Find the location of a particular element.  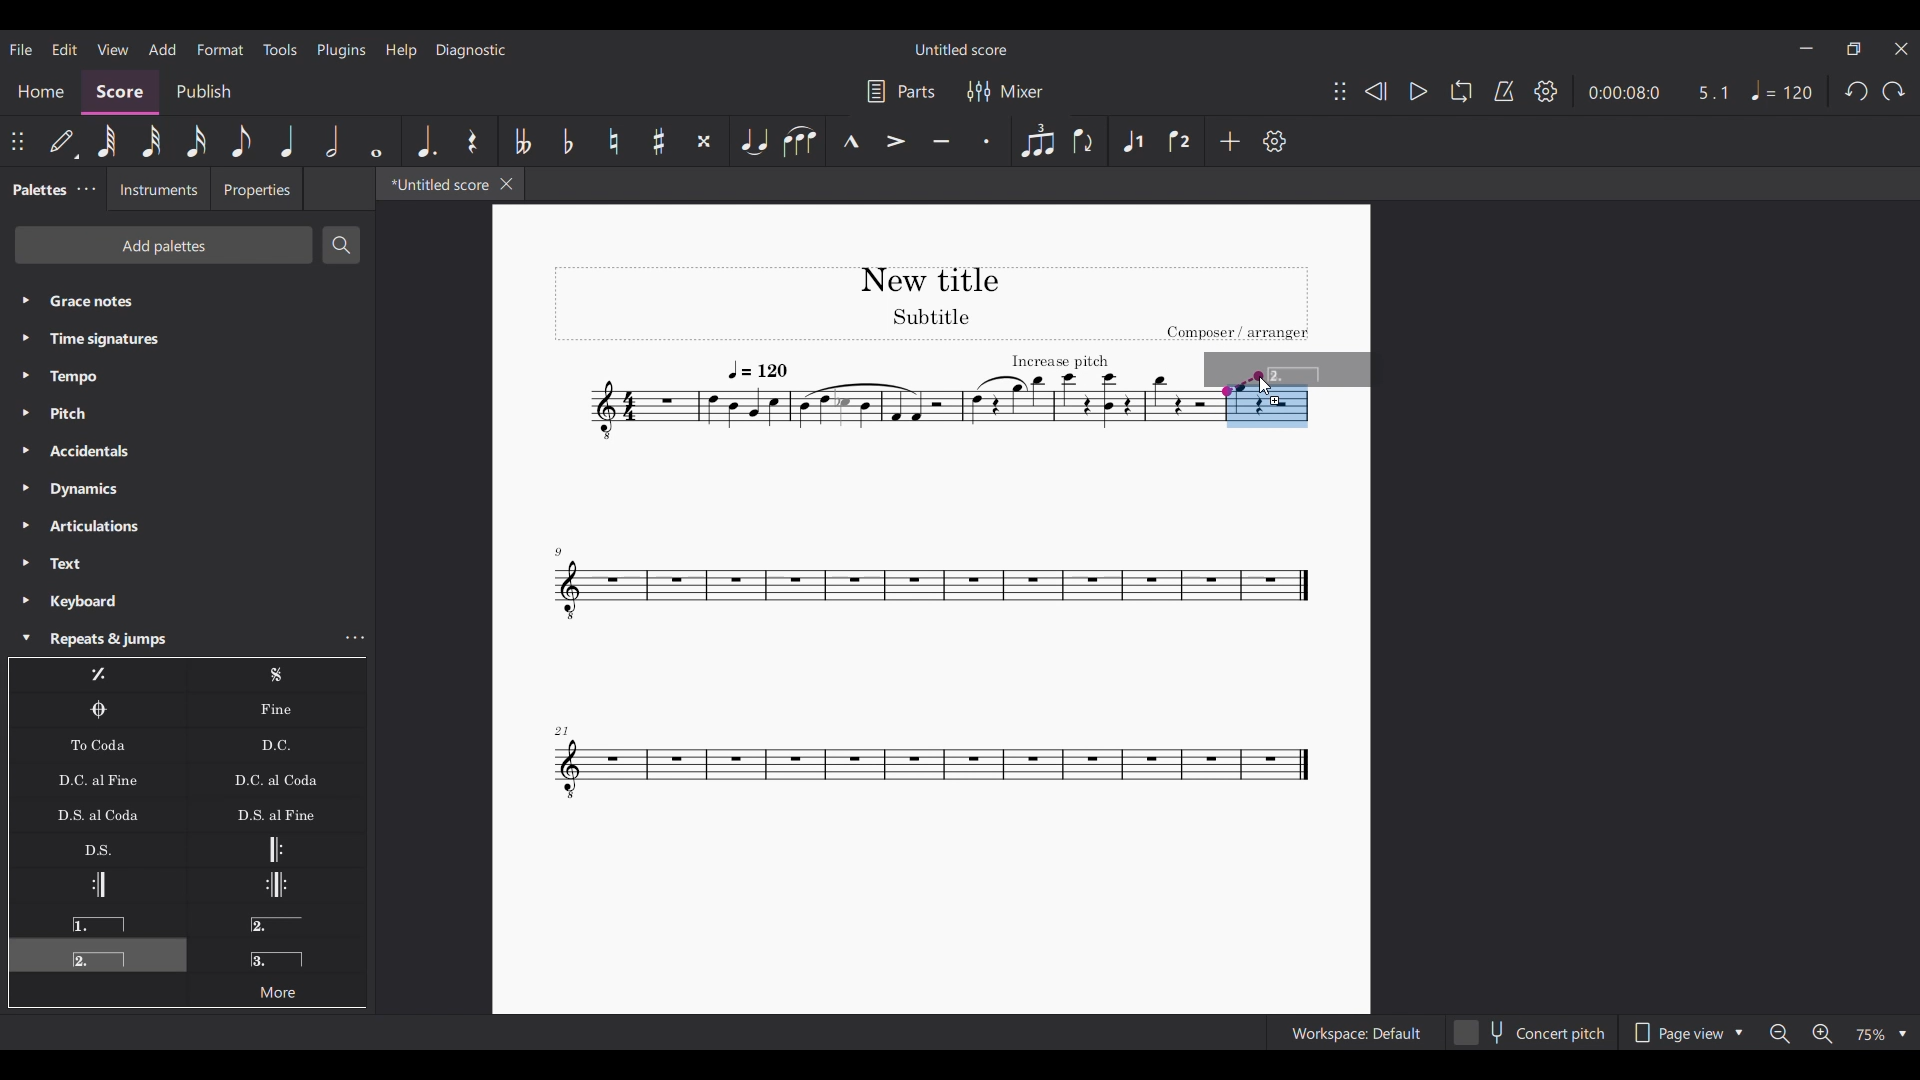

Time signatures is located at coordinates (187, 340).